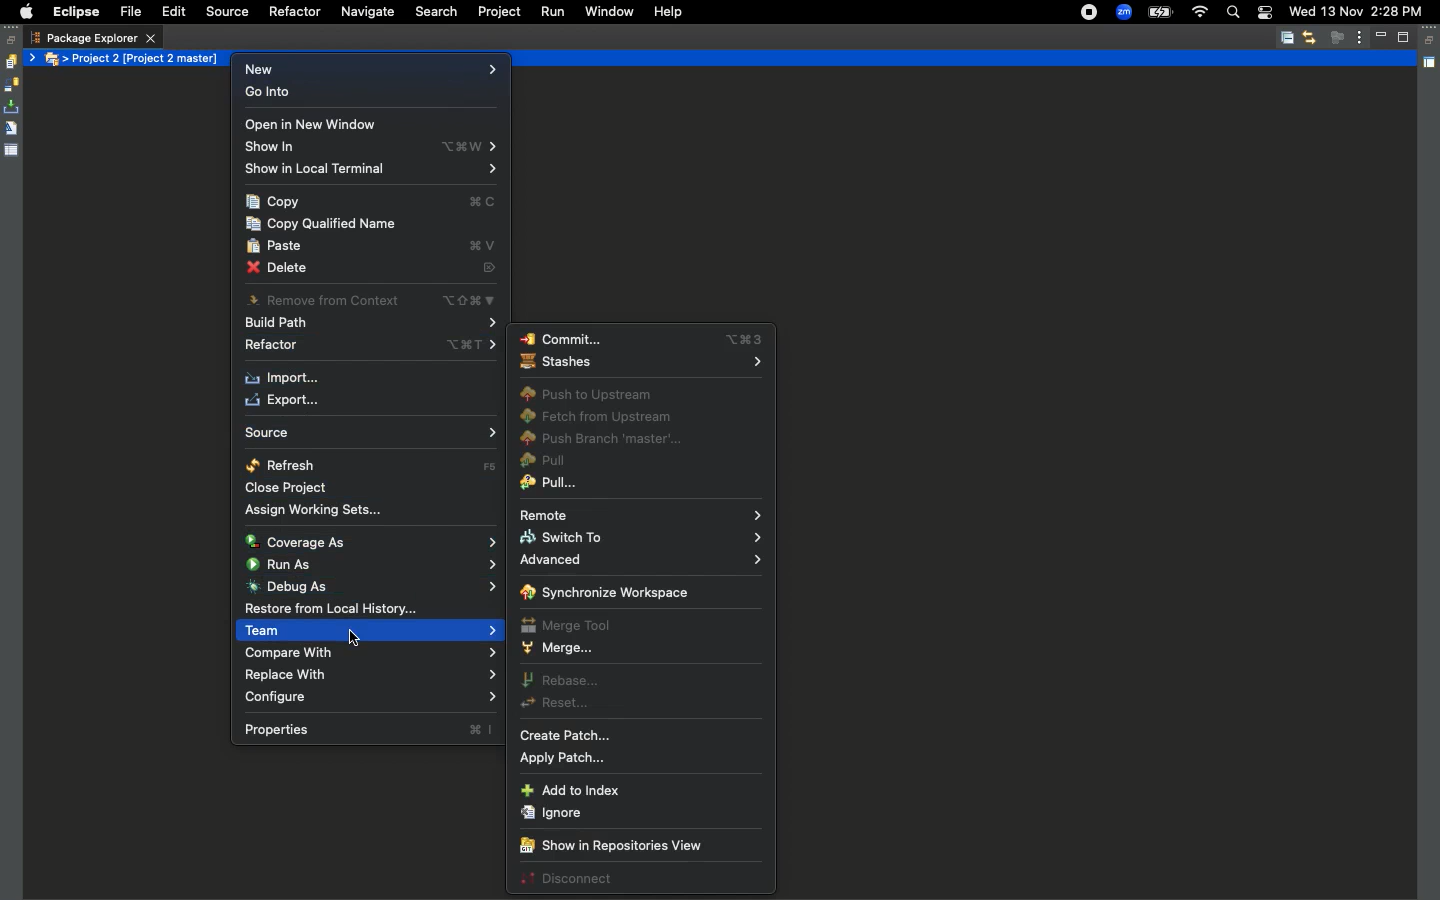 The image size is (1440, 900). Describe the element at coordinates (373, 699) in the screenshot. I see `Configure` at that location.